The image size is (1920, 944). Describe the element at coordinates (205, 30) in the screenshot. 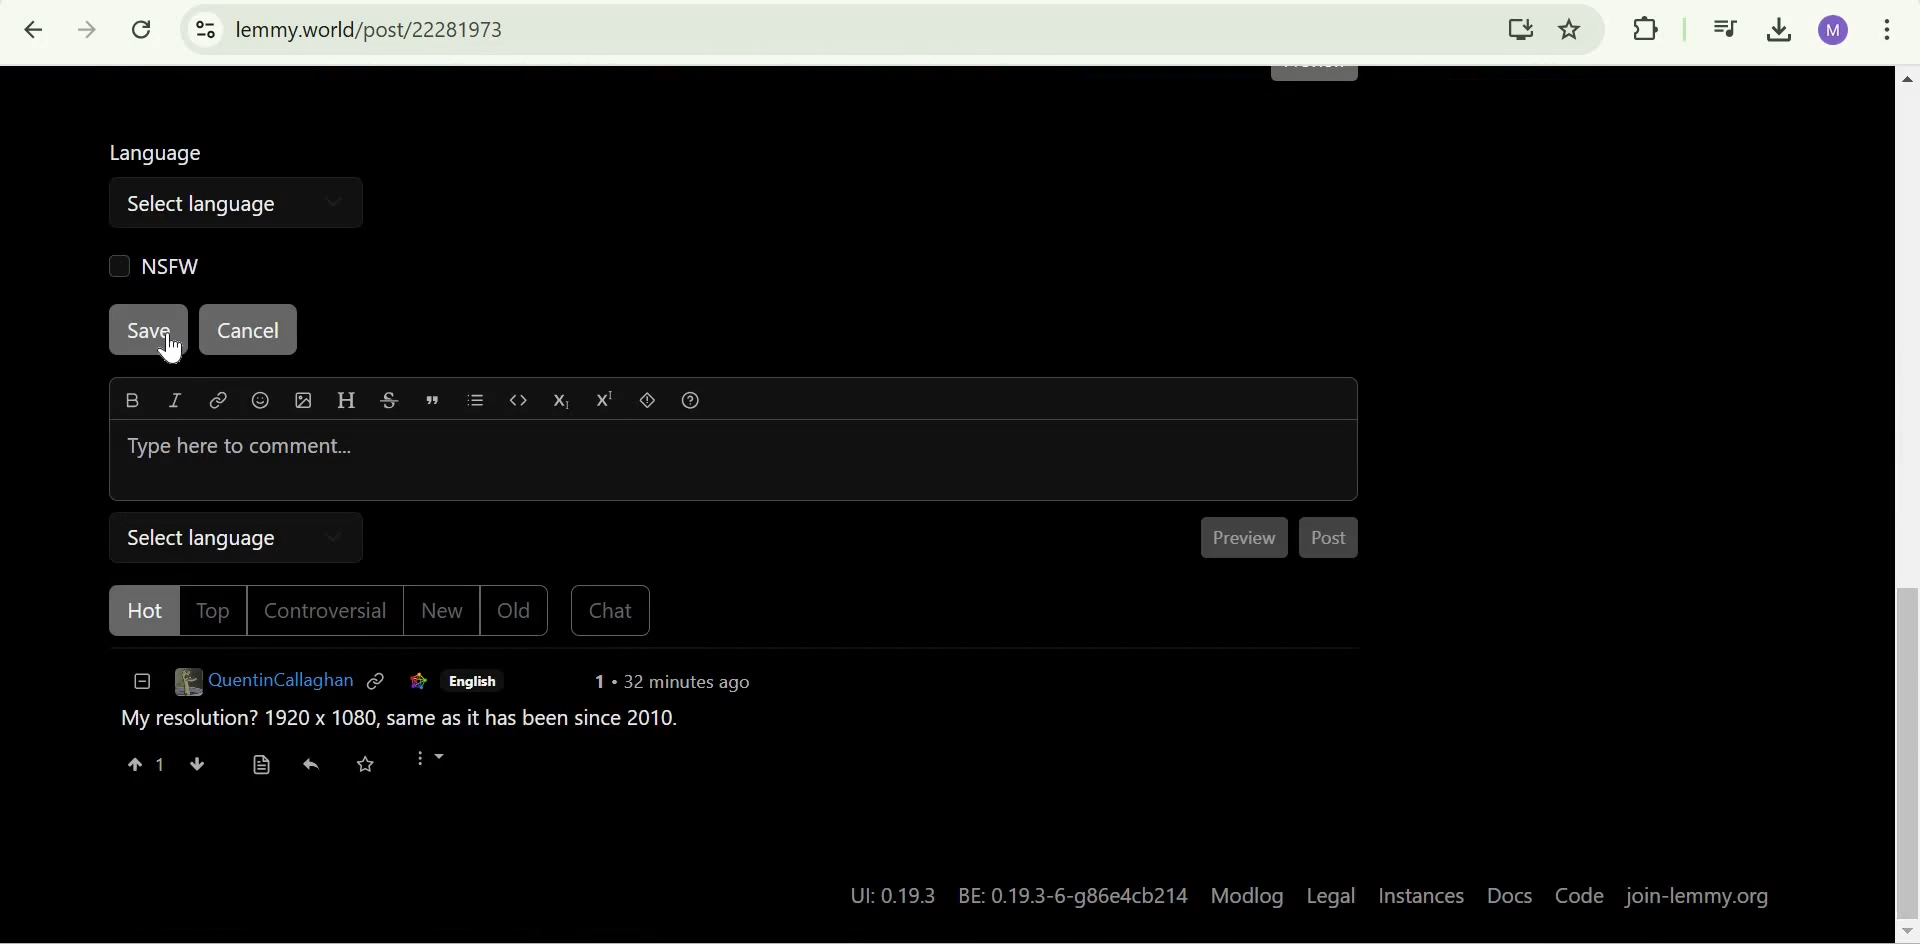

I see `View site information` at that location.